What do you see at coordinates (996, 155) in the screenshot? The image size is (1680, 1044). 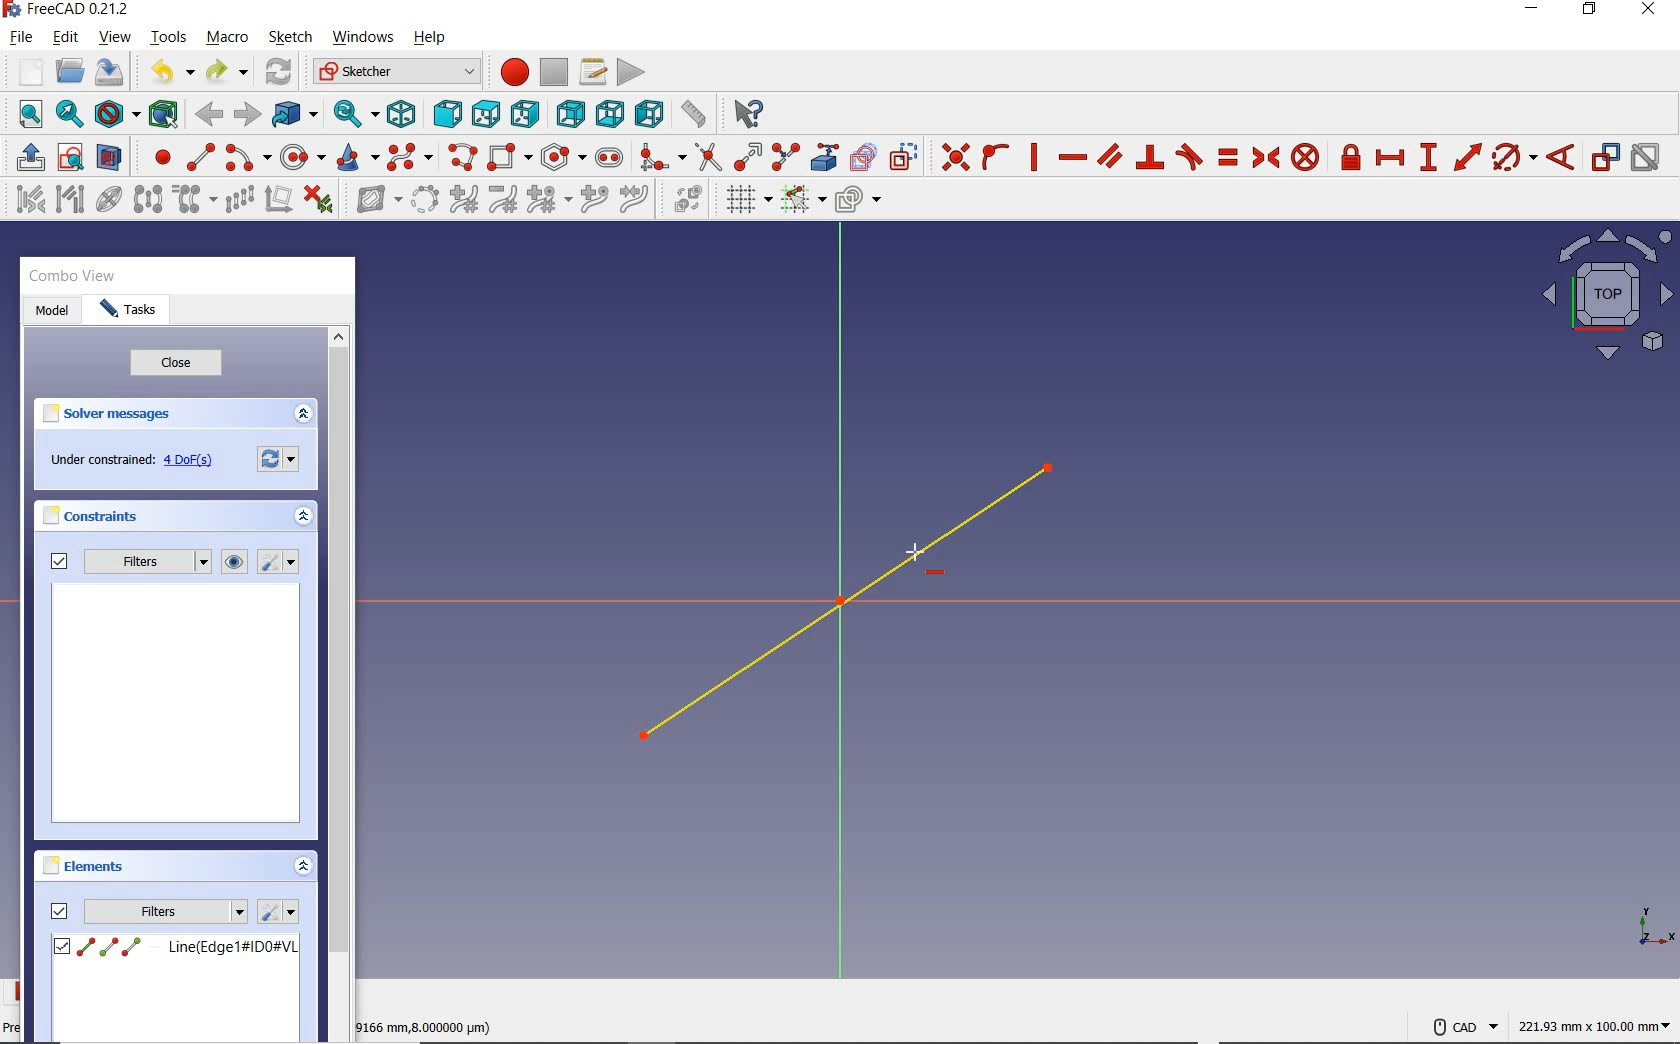 I see `CONSTRAINT POINT ON OBJECT` at bounding box center [996, 155].